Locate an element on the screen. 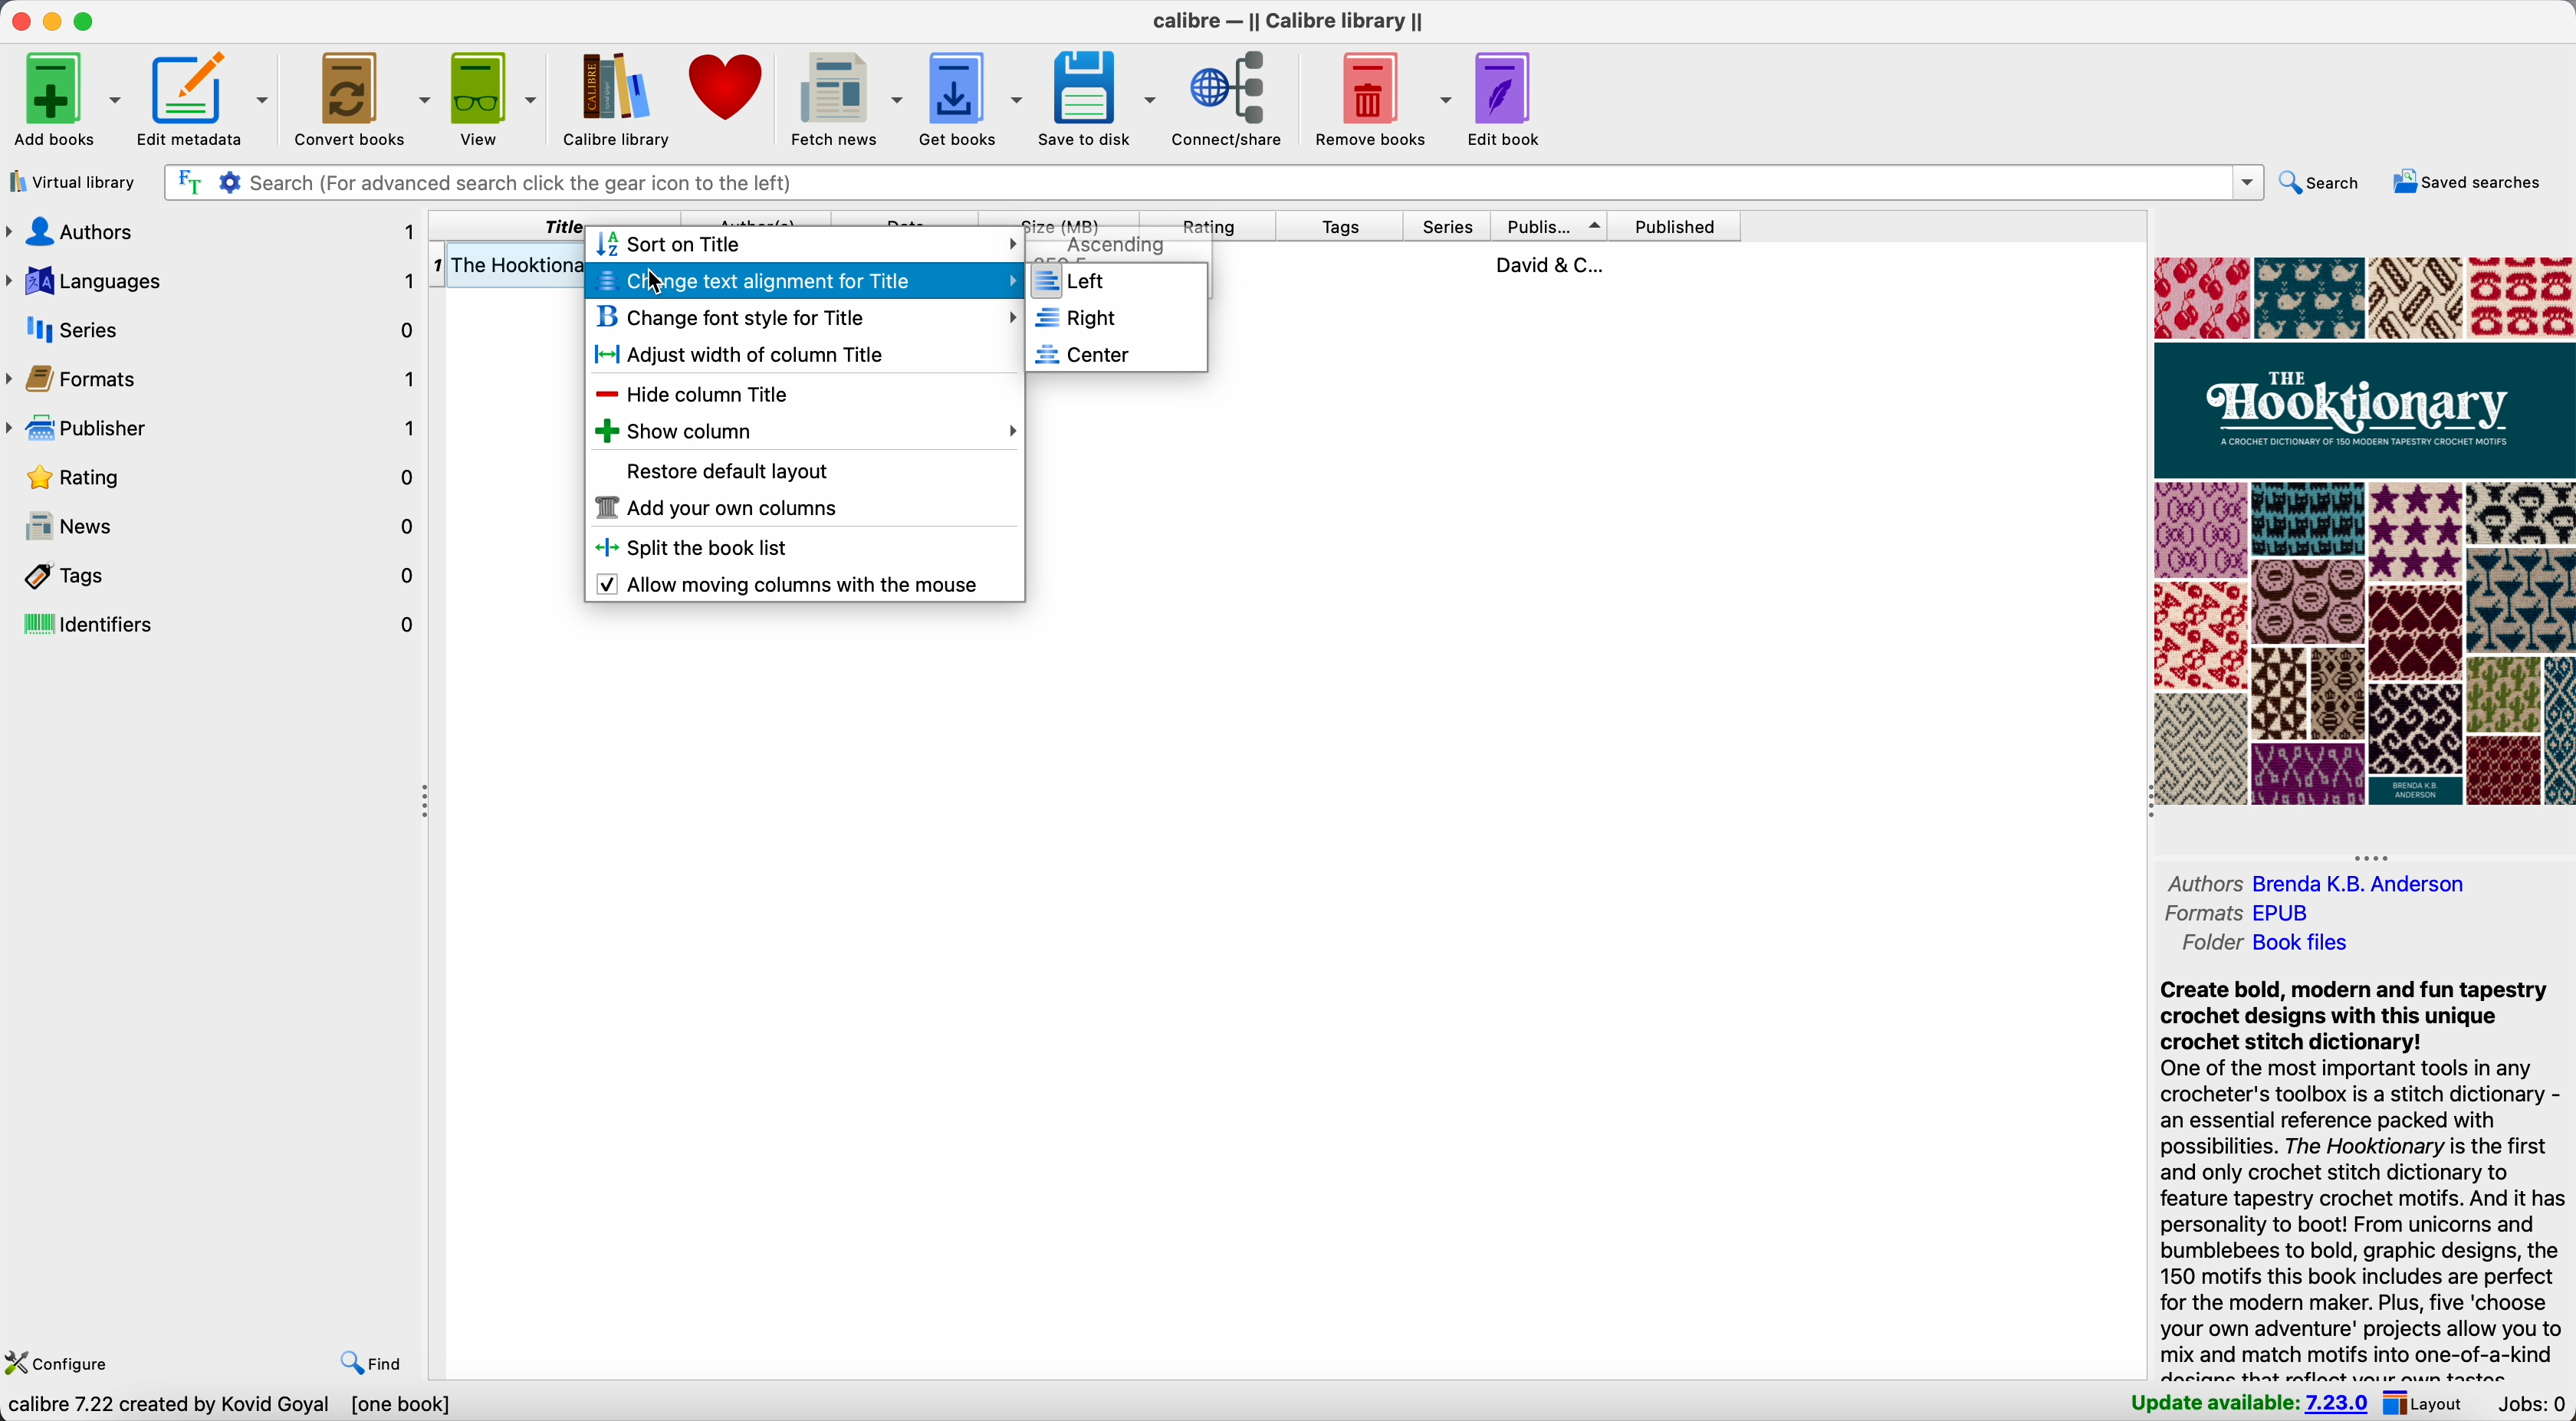 The height and width of the screenshot is (1421, 2576). authors is located at coordinates (211, 231).